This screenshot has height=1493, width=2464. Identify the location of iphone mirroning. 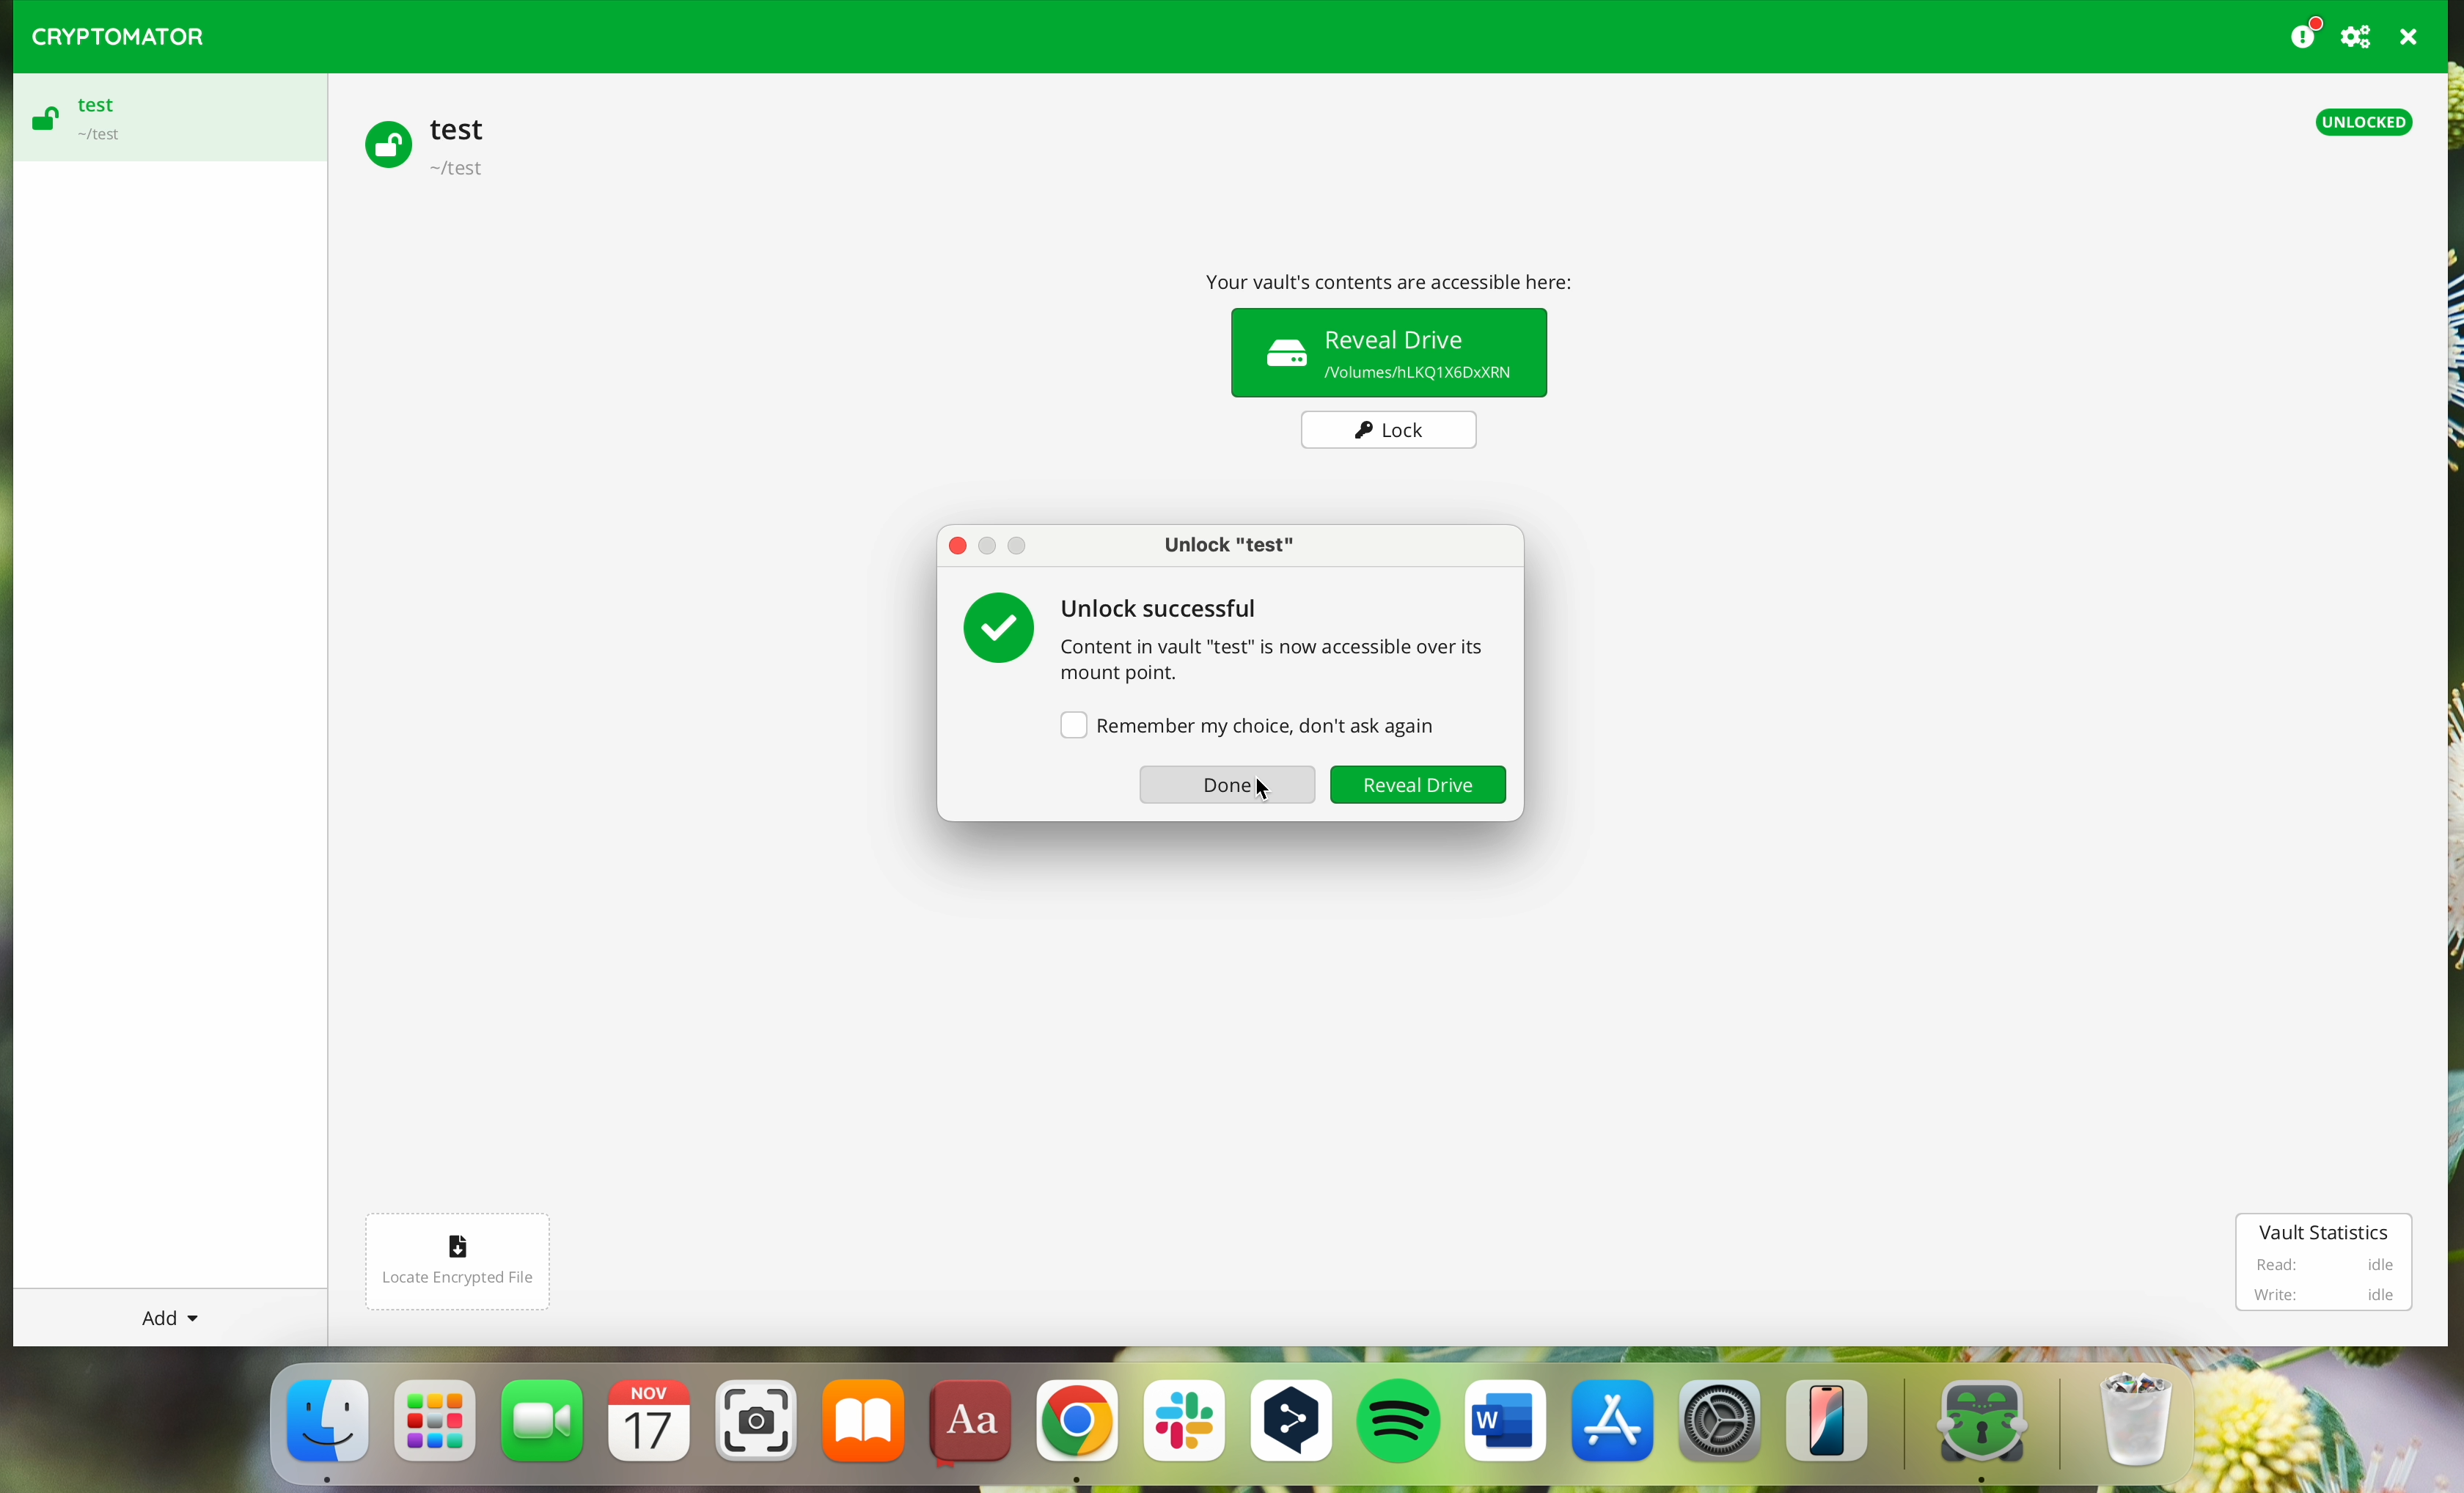
(1832, 1428).